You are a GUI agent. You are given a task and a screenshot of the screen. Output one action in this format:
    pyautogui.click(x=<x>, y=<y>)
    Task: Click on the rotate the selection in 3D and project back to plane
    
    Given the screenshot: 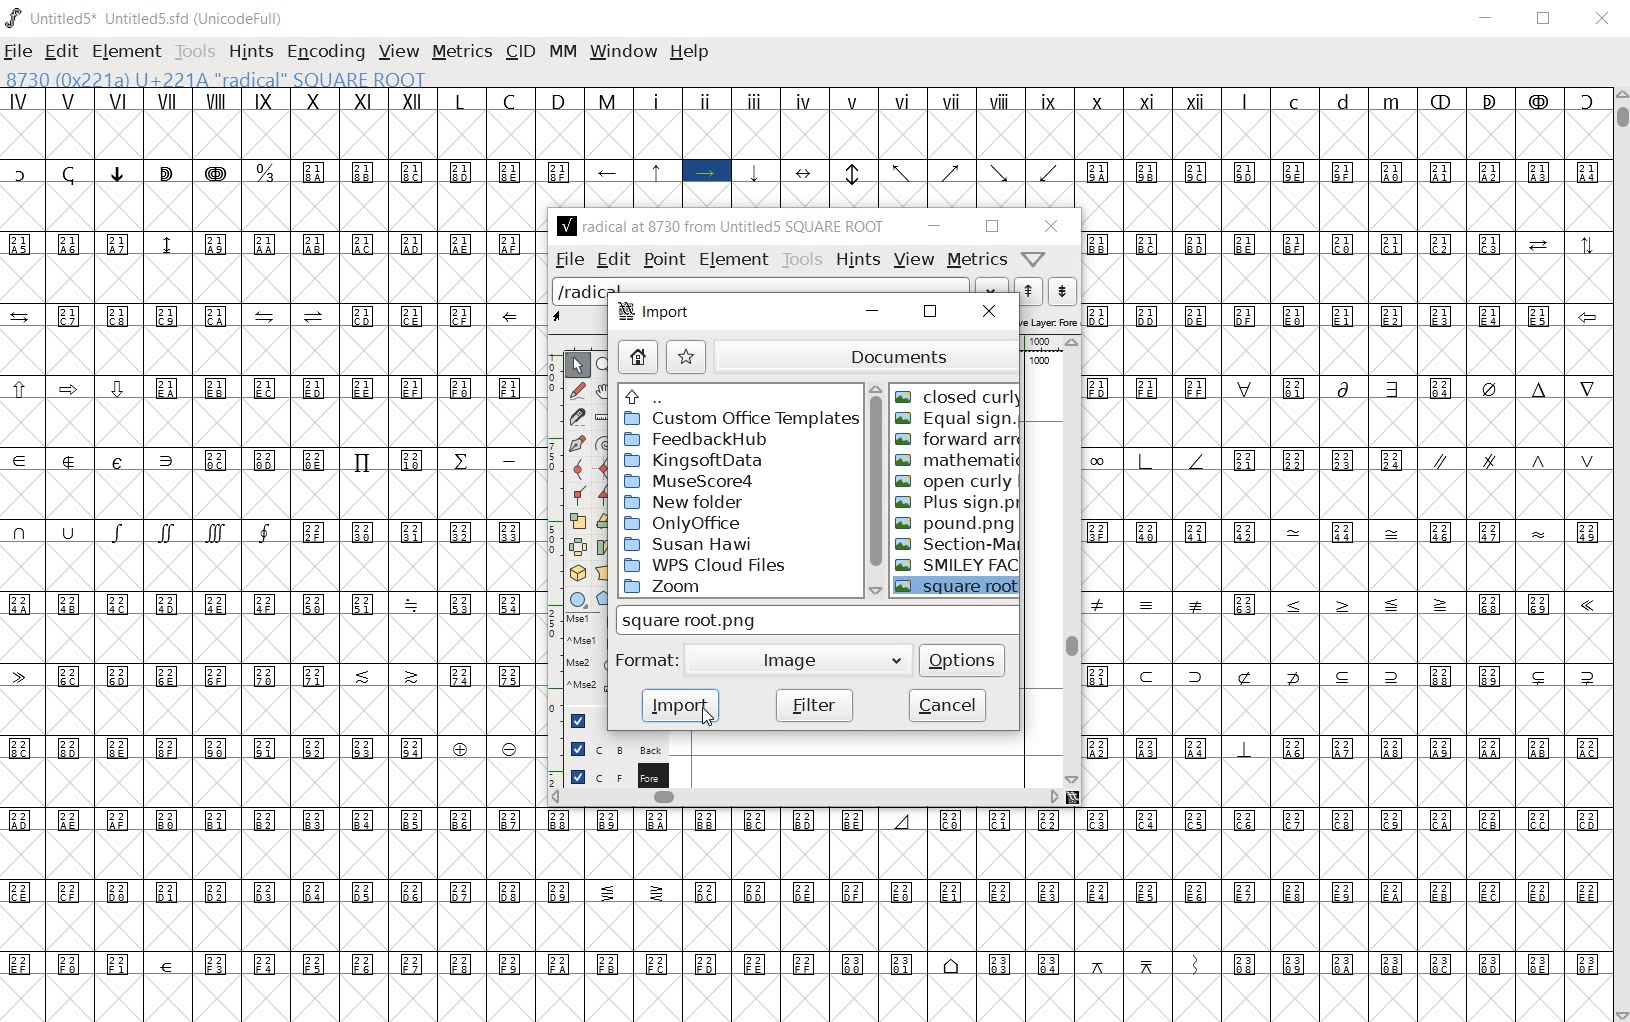 What is the action you would take?
    pyautogui.click(x=577, y=574)
    